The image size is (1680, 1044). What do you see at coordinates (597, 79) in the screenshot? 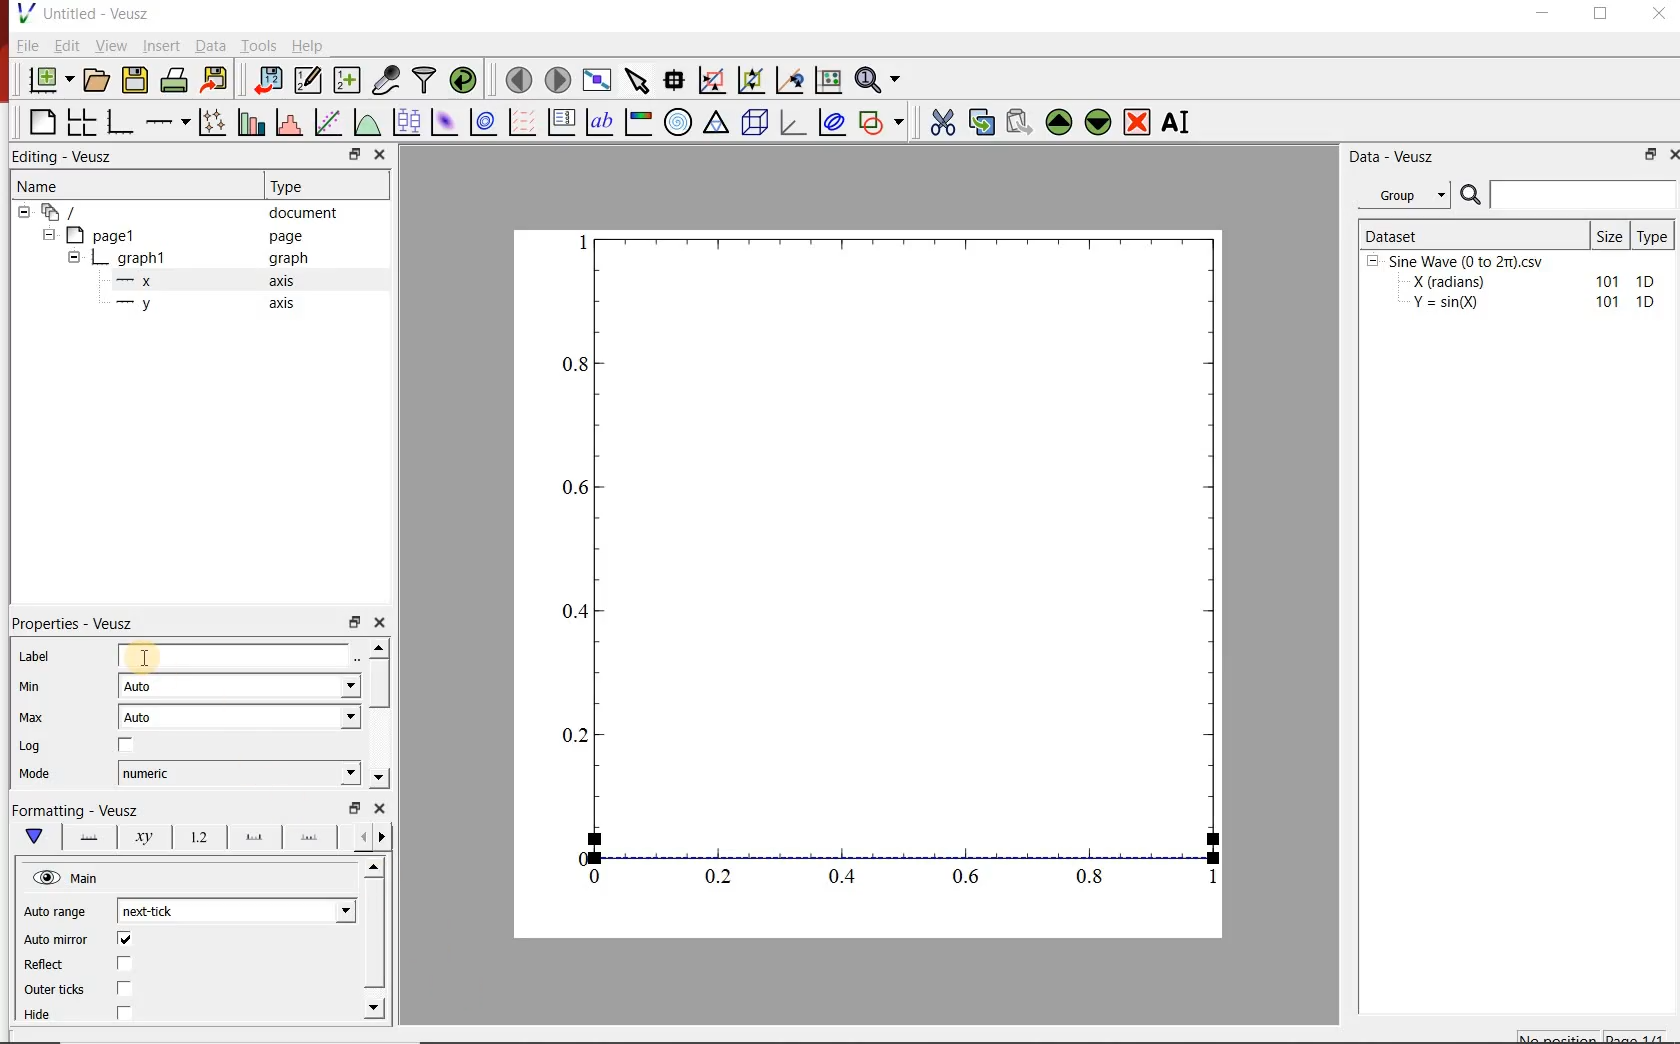
I see `view plot full screen` at bounding box center [597, 79].